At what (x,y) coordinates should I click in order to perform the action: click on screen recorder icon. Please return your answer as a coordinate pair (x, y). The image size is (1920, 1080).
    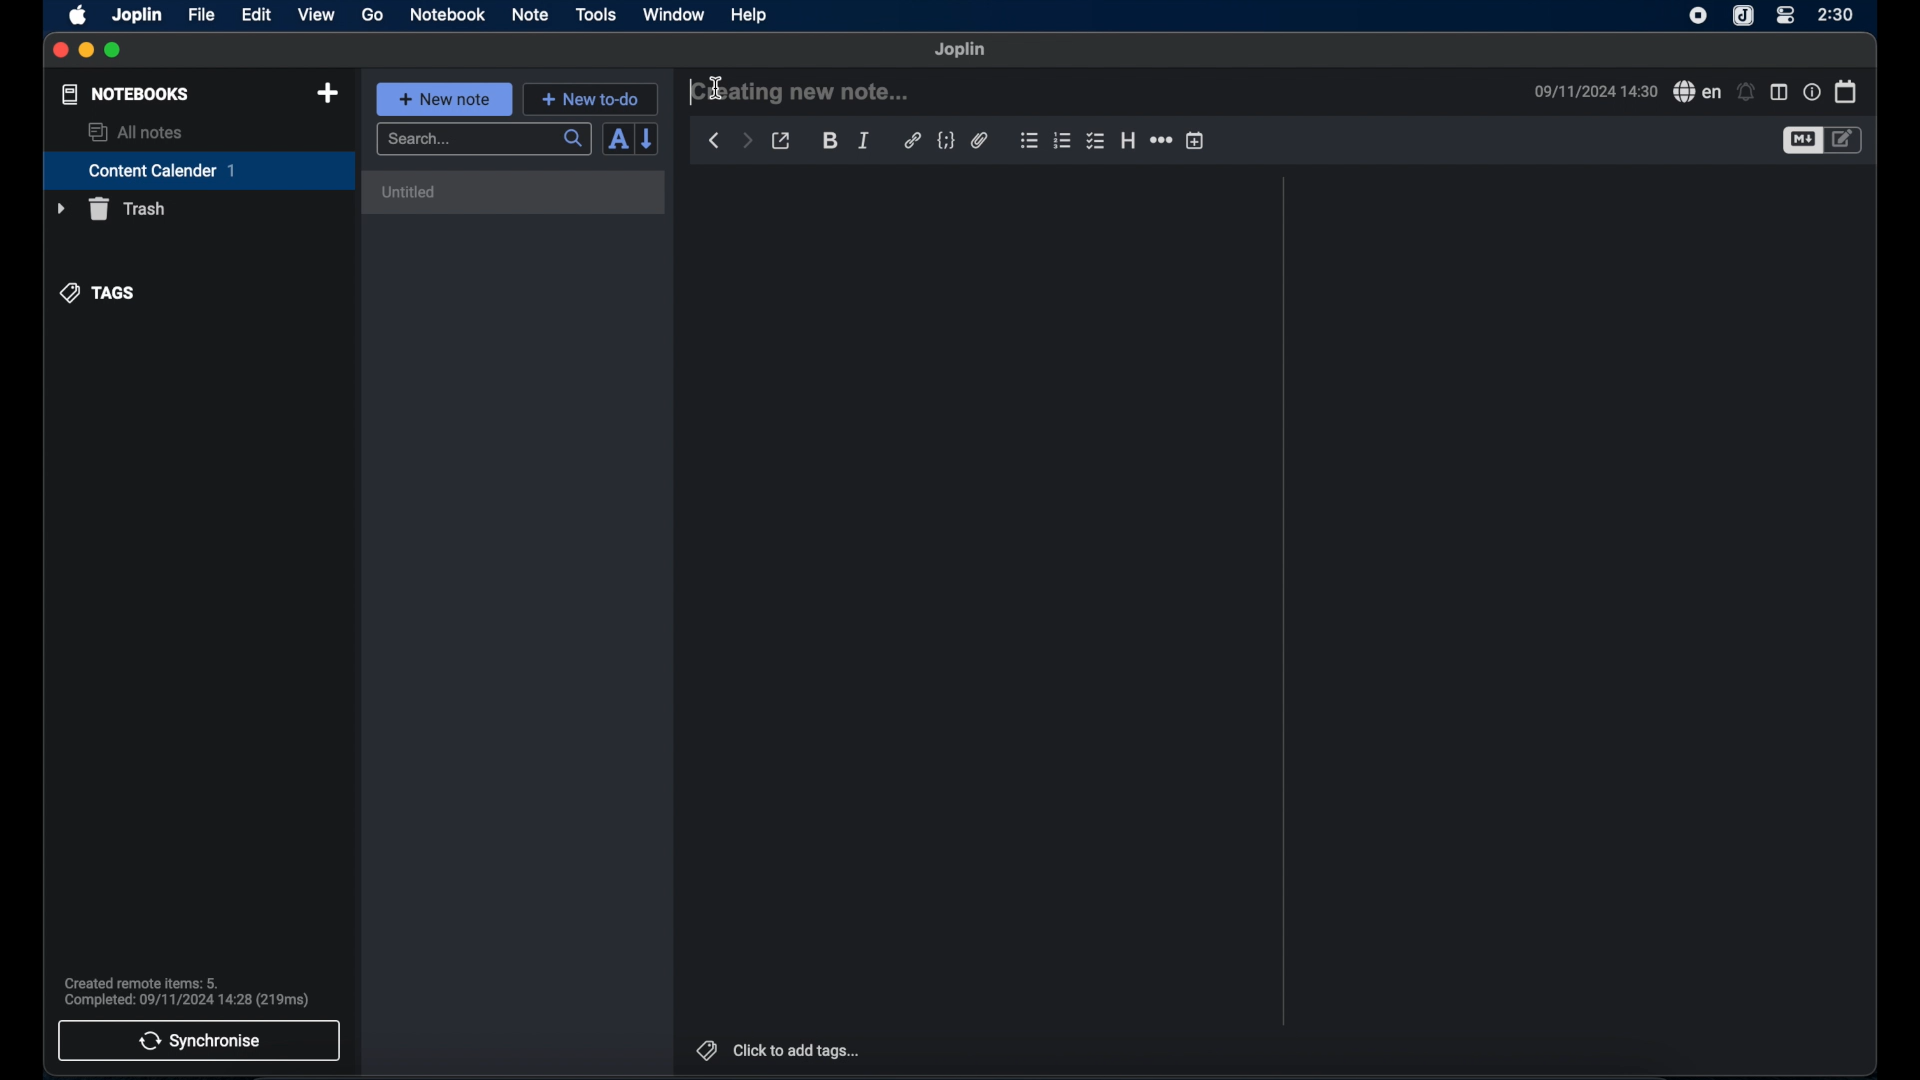
    Looking at the image, I should click on (1698, 17).